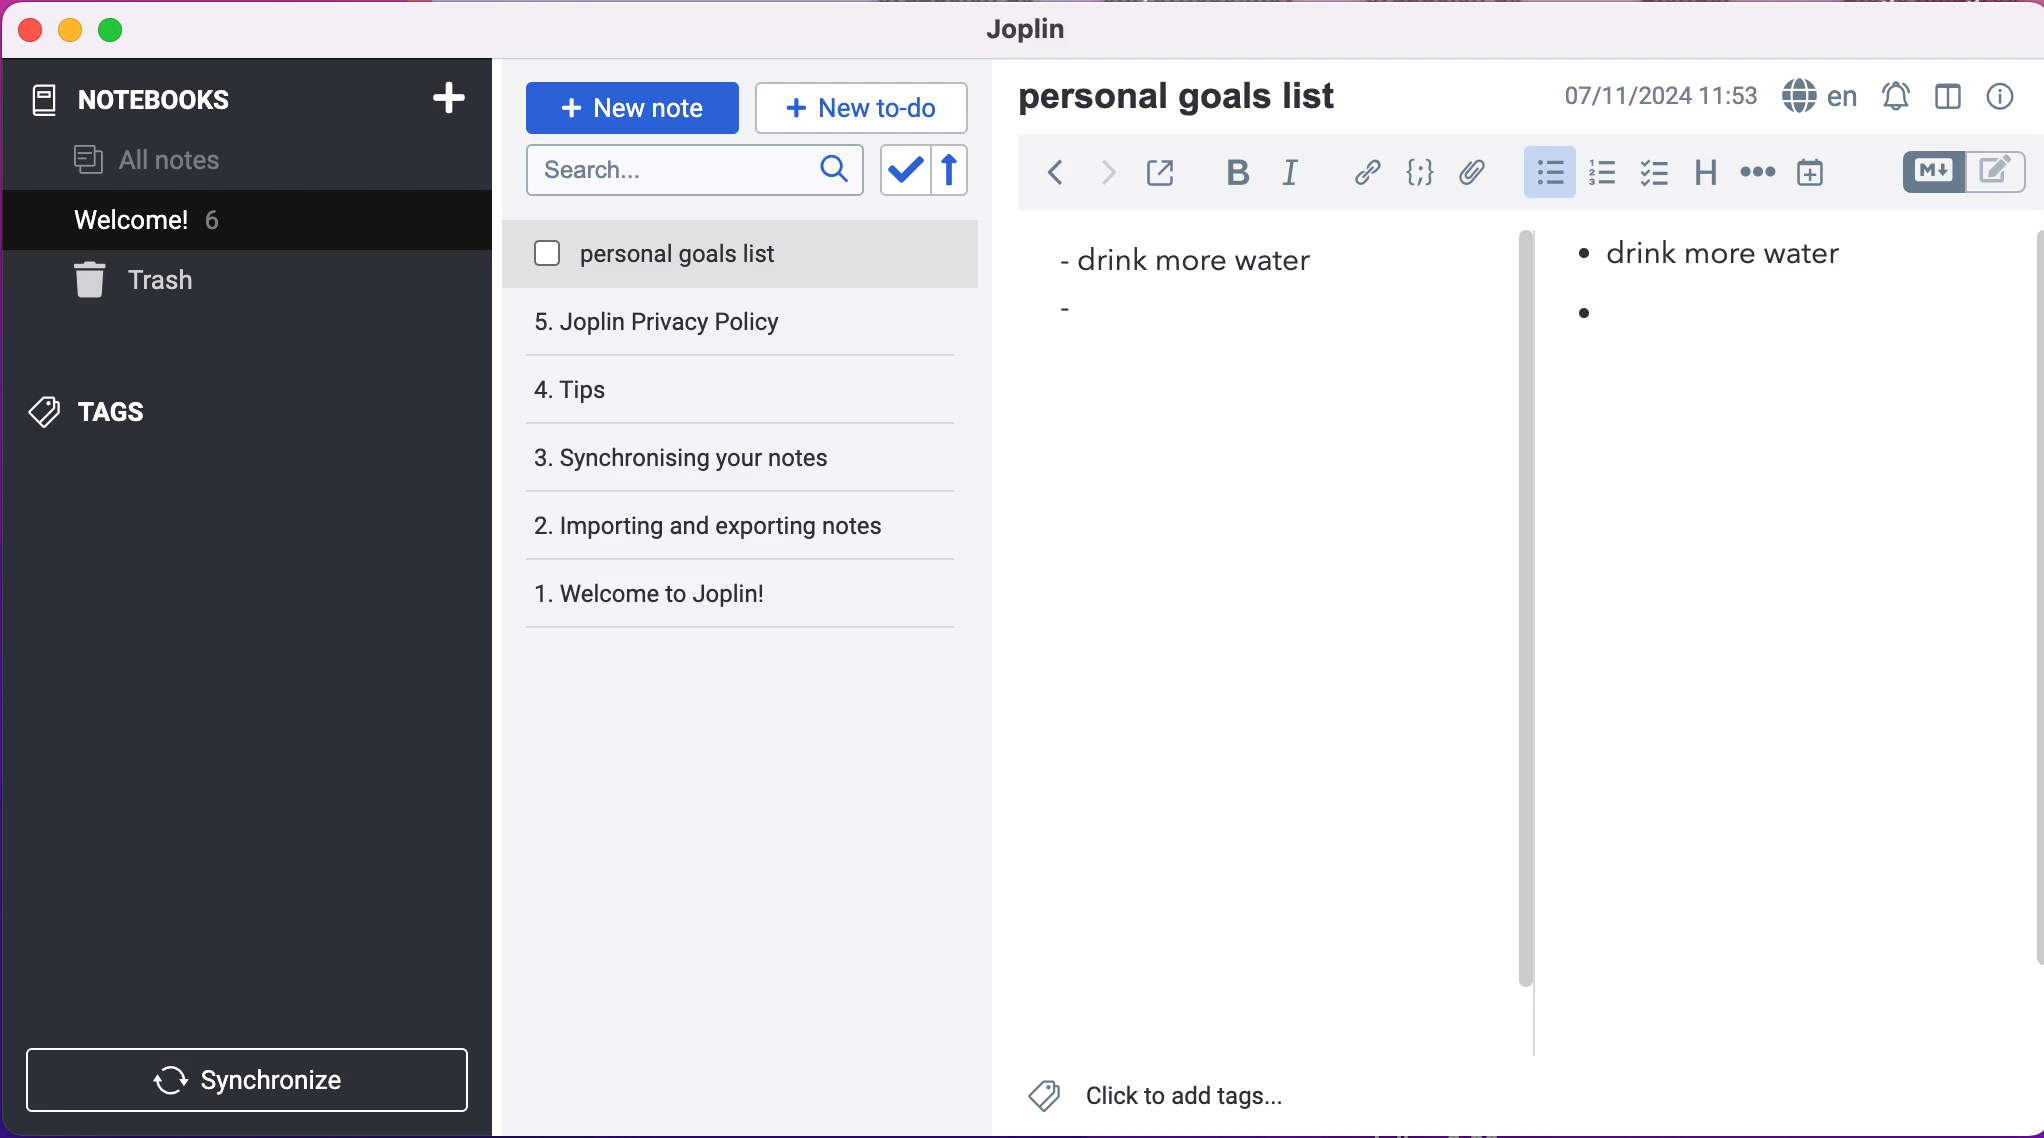  What do you see at coordinates (694, 529) in the screenshot?
I see `welcome to joplin!` at bounding box center [694, 529].